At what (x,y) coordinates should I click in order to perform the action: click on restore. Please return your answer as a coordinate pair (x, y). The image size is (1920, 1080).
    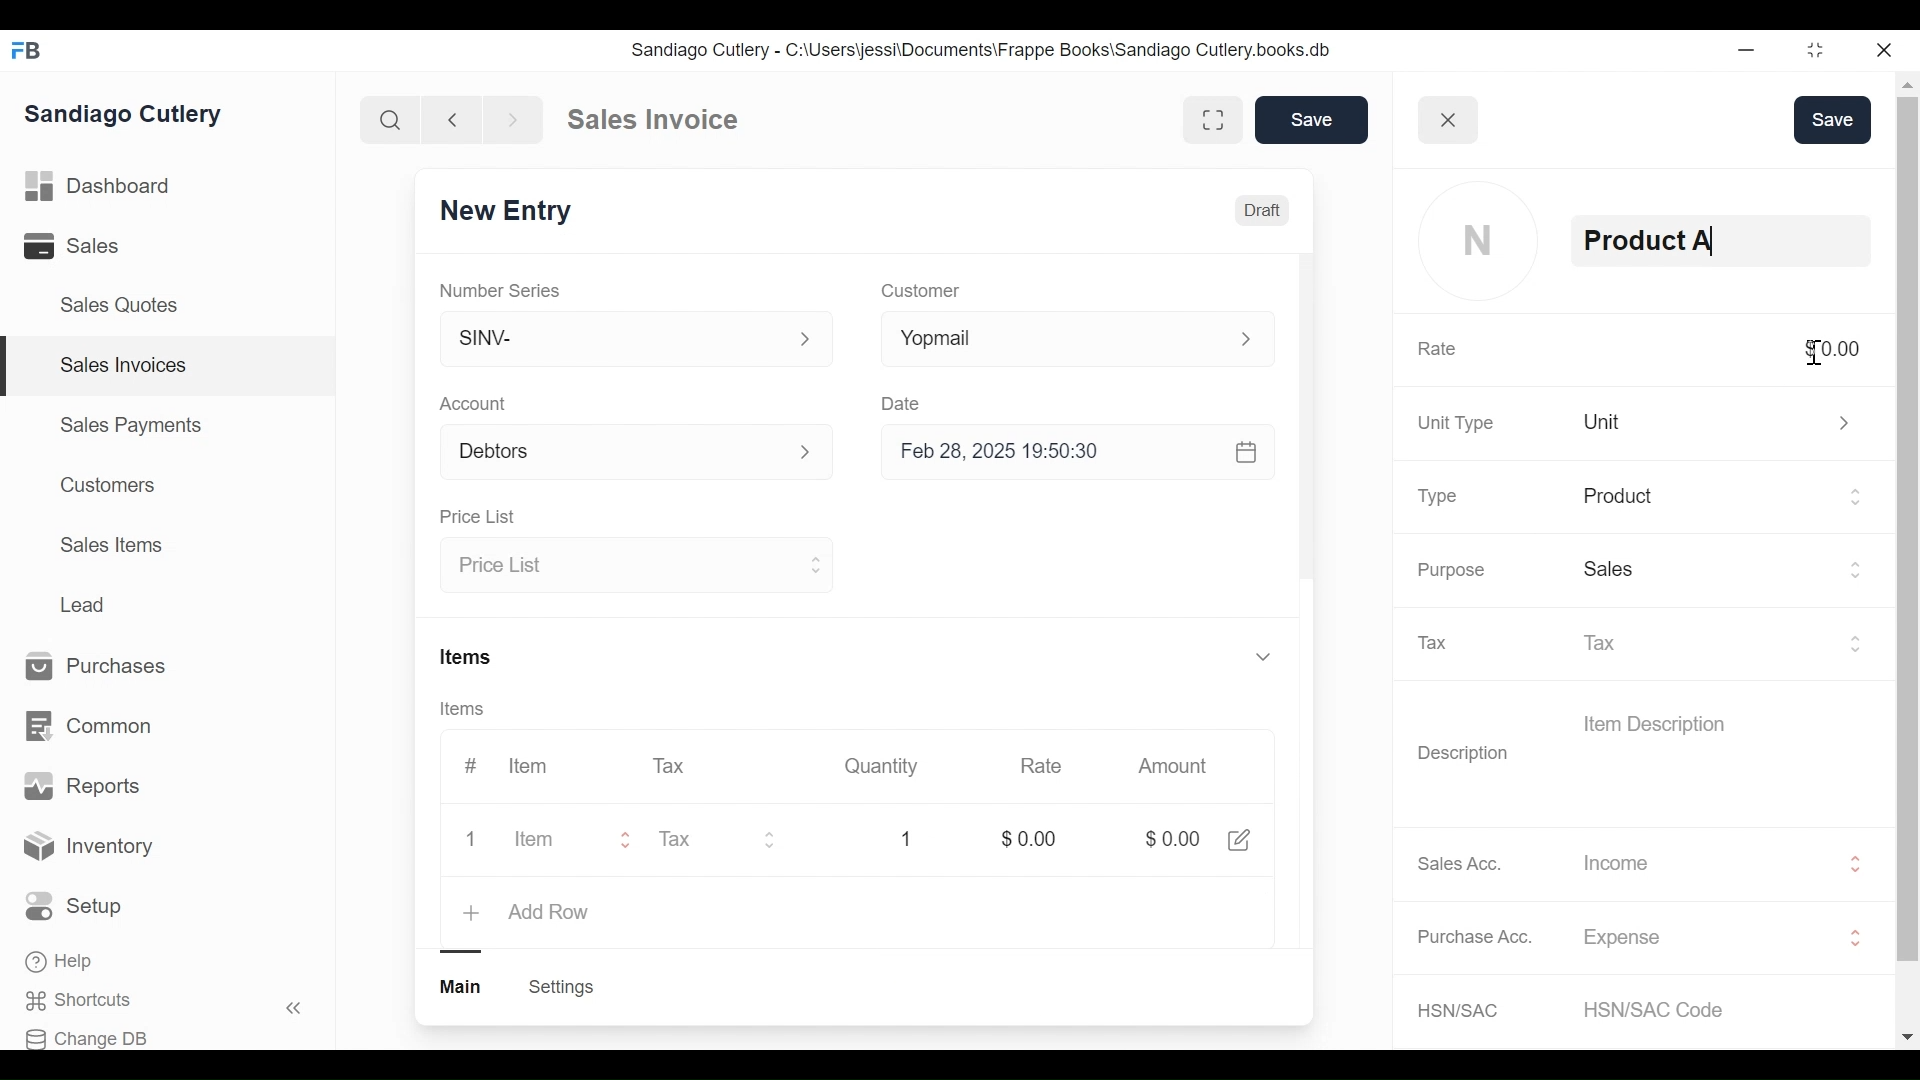
    Looking at the image, I should click on (1815, 49).